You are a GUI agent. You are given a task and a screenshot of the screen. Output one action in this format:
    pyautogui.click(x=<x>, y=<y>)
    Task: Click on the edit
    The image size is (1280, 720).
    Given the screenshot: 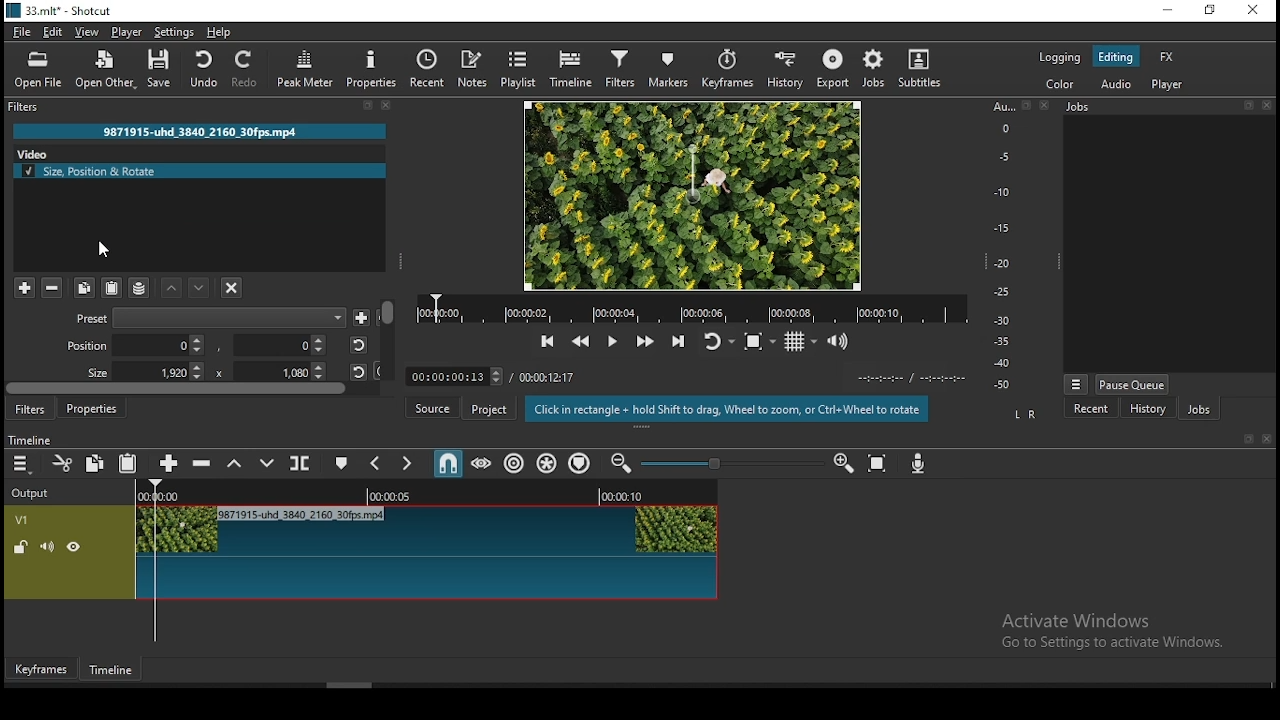 What is the action you would take?
    pyautogui.click(x=55, y=34)
    